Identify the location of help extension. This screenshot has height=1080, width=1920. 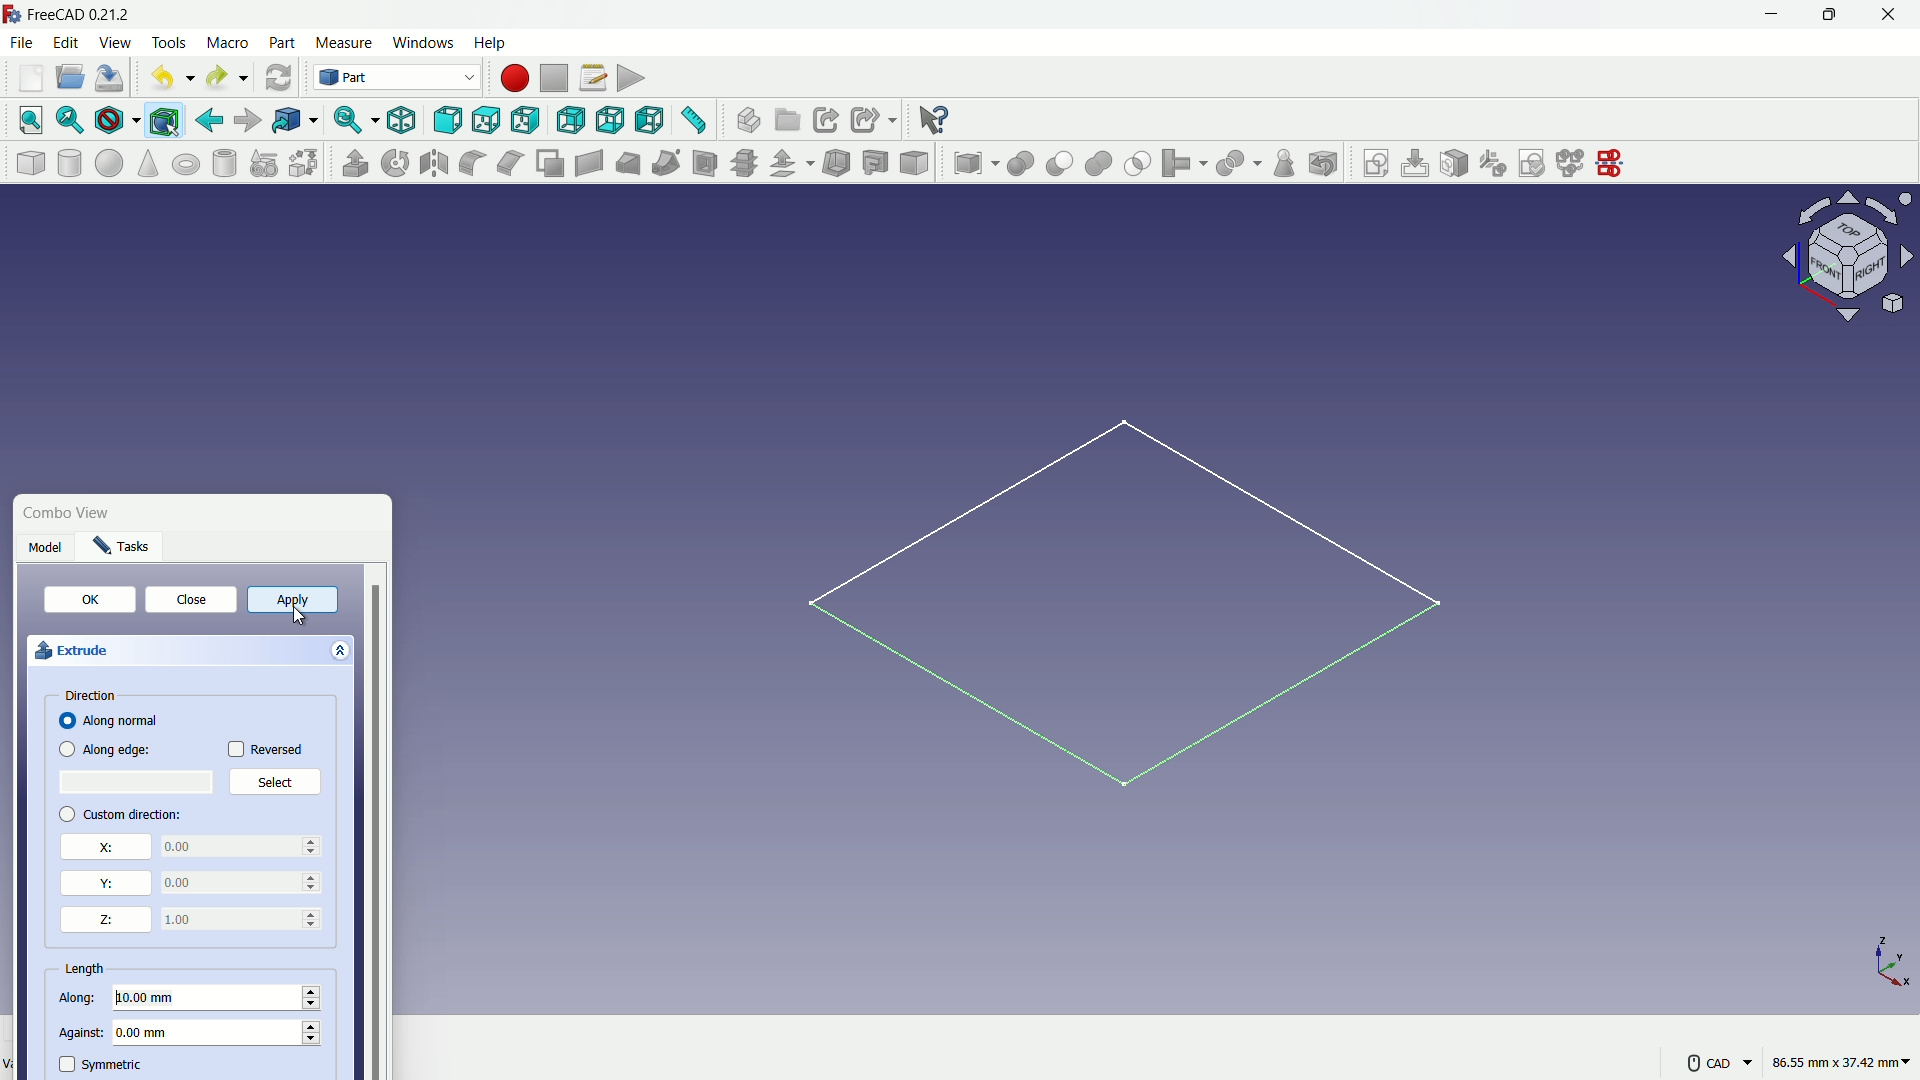
(932, 119).